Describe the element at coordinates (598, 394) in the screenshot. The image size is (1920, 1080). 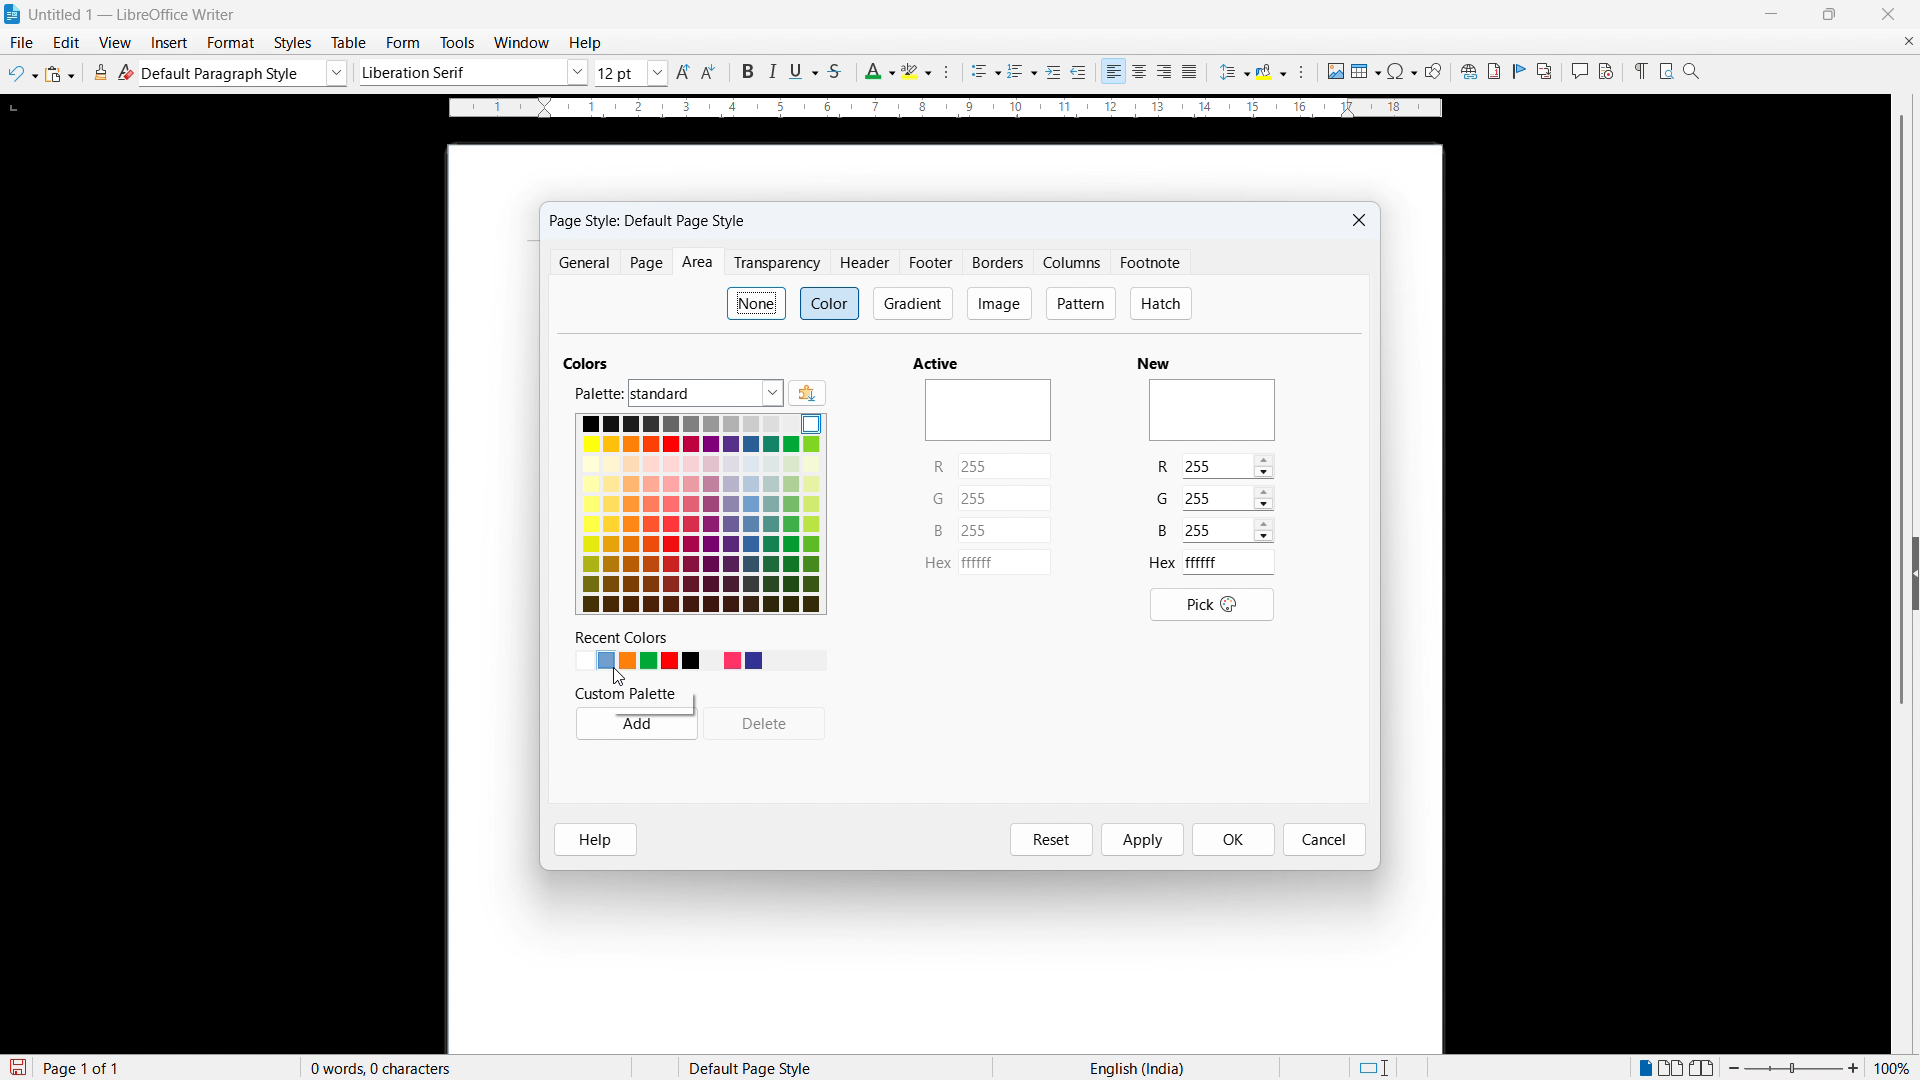
I see `palette` at that location.